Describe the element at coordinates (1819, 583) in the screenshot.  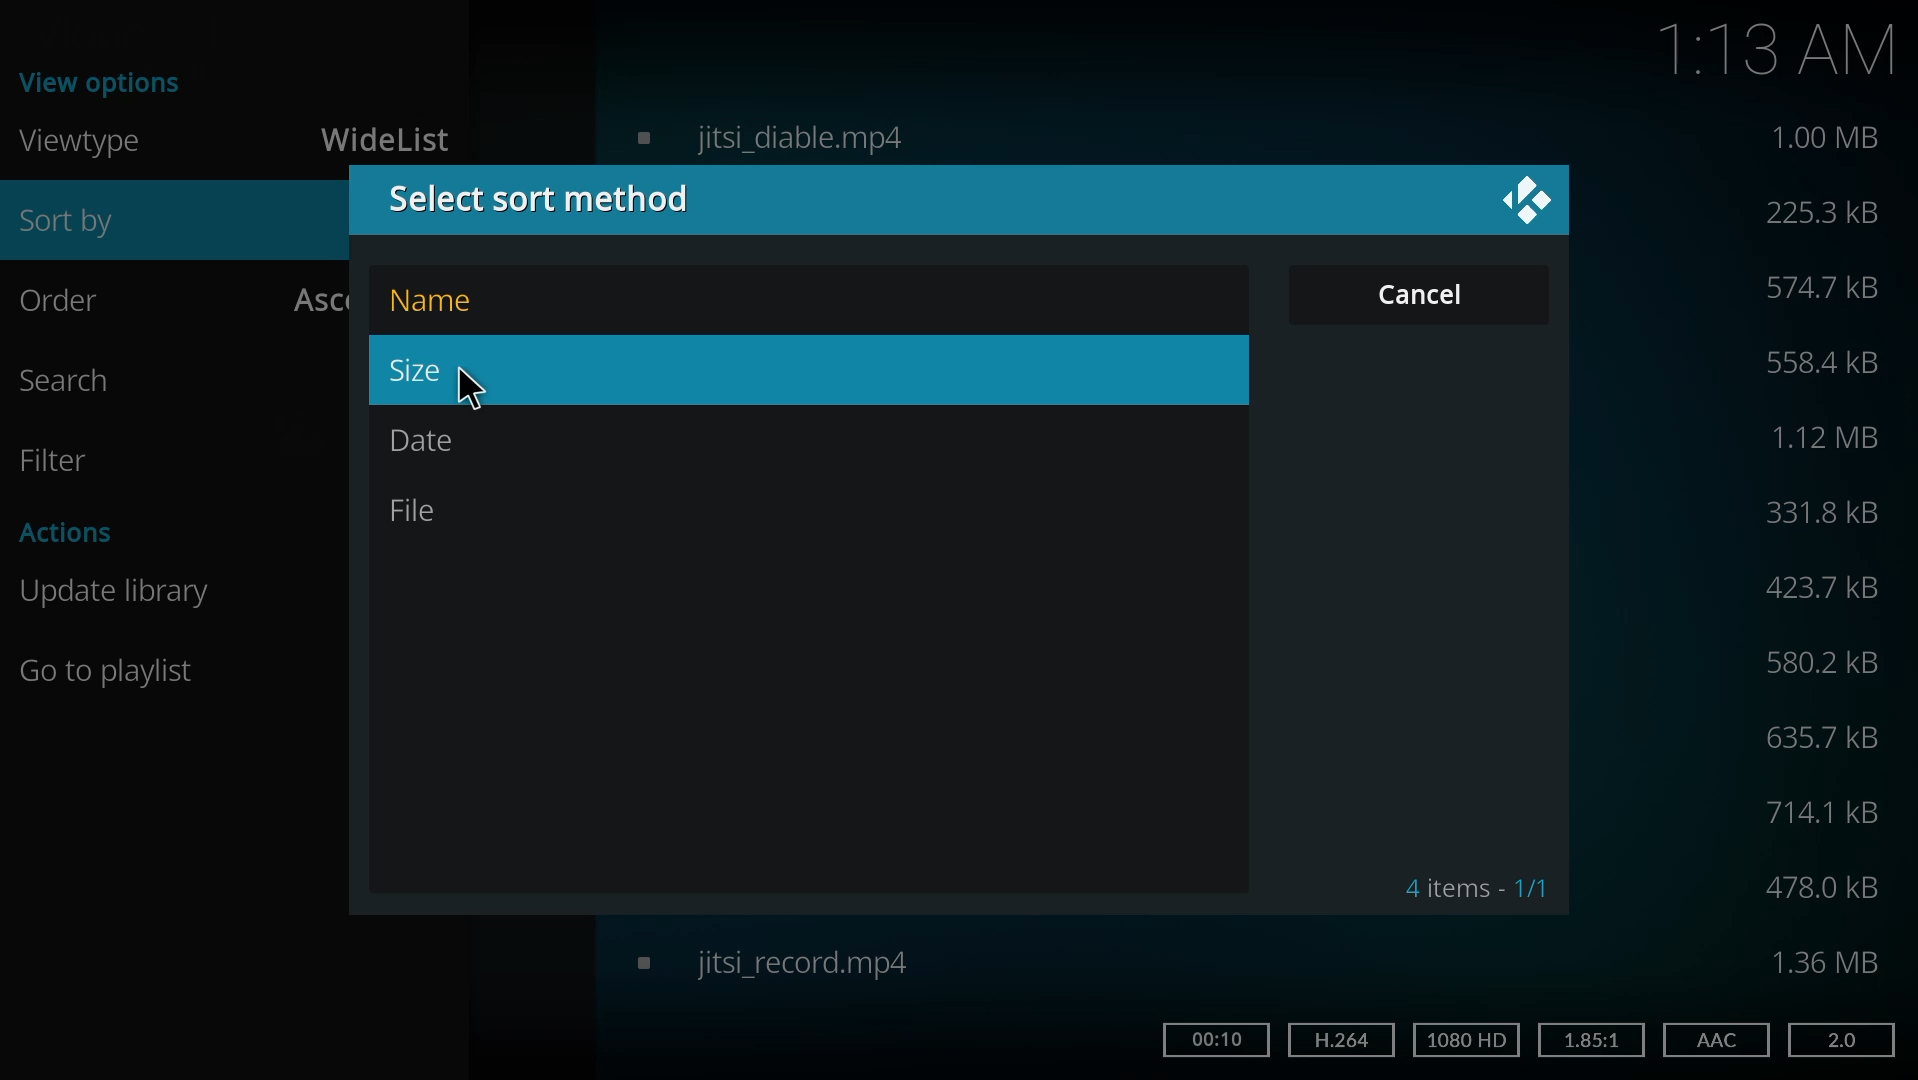
I see `size` at that location.